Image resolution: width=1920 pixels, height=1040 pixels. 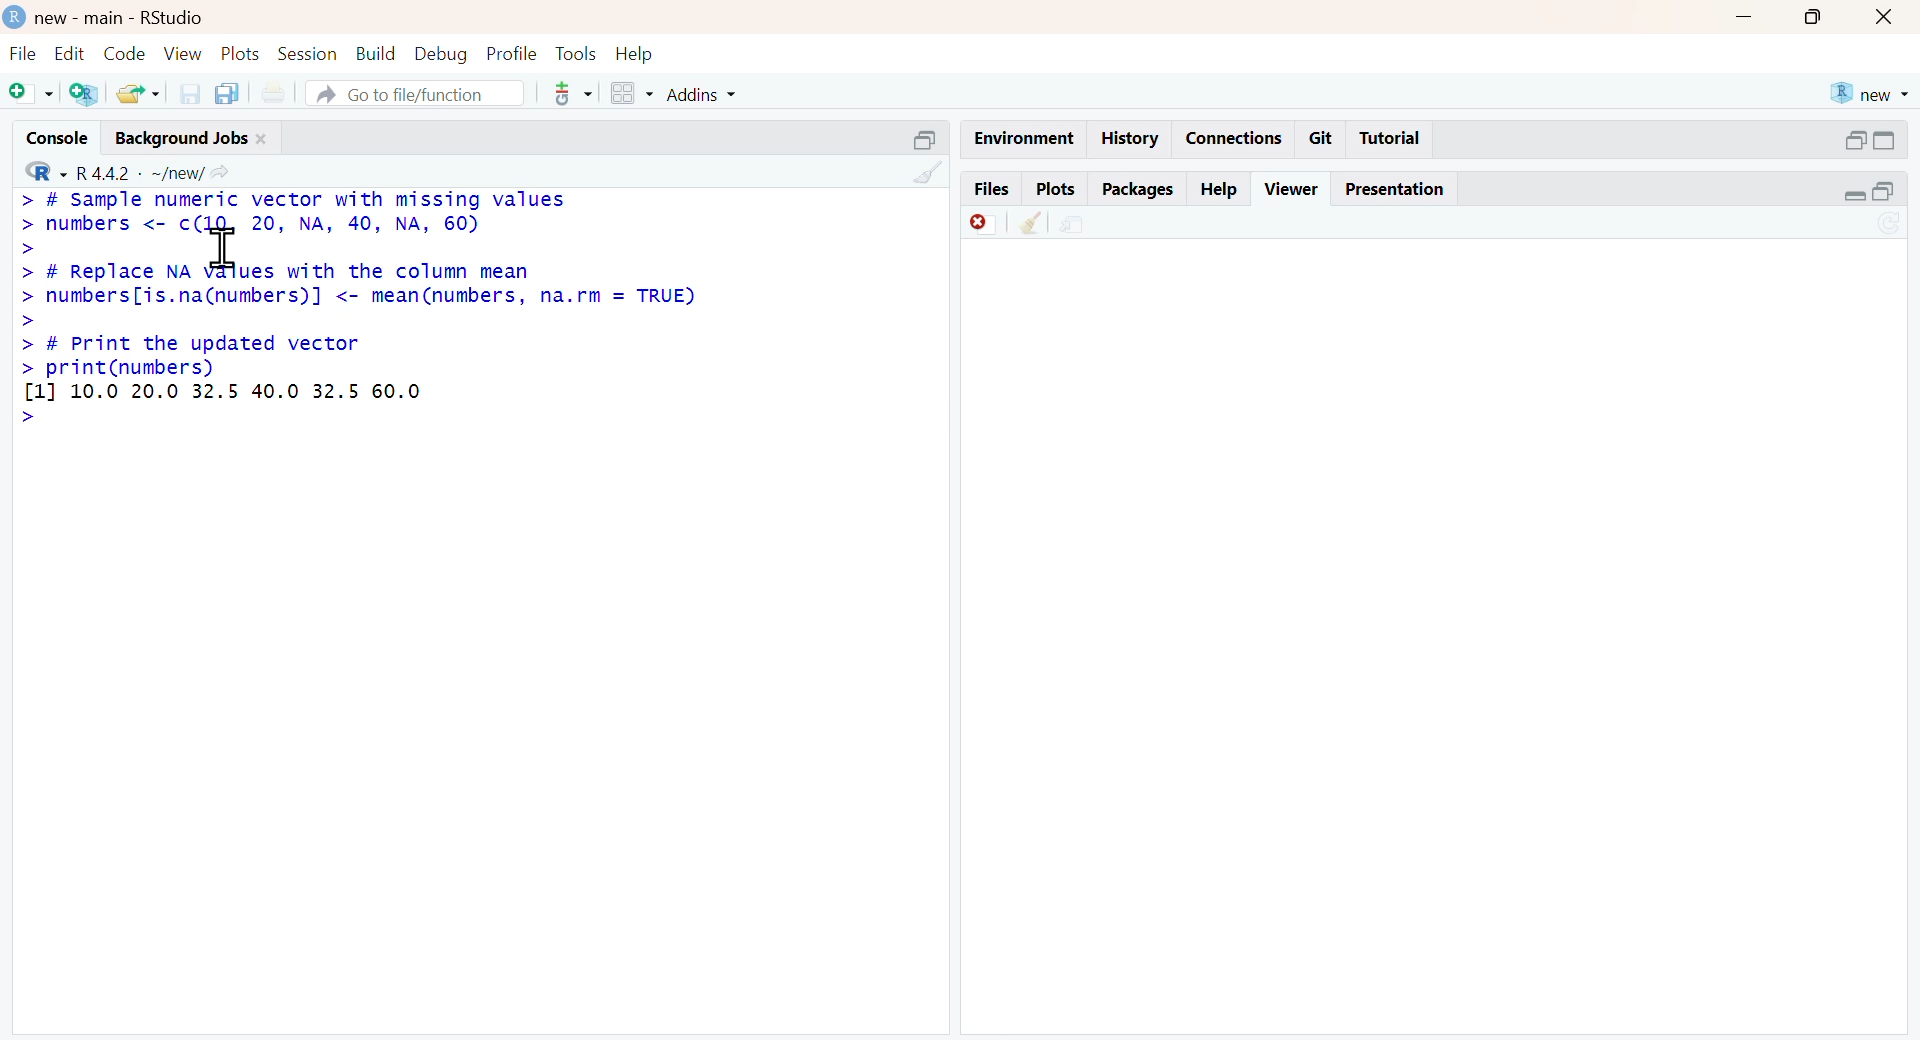 What do you see at coordinates (70, 52) in the screenshot?
I see `edit` at bounding box center [70, 52].